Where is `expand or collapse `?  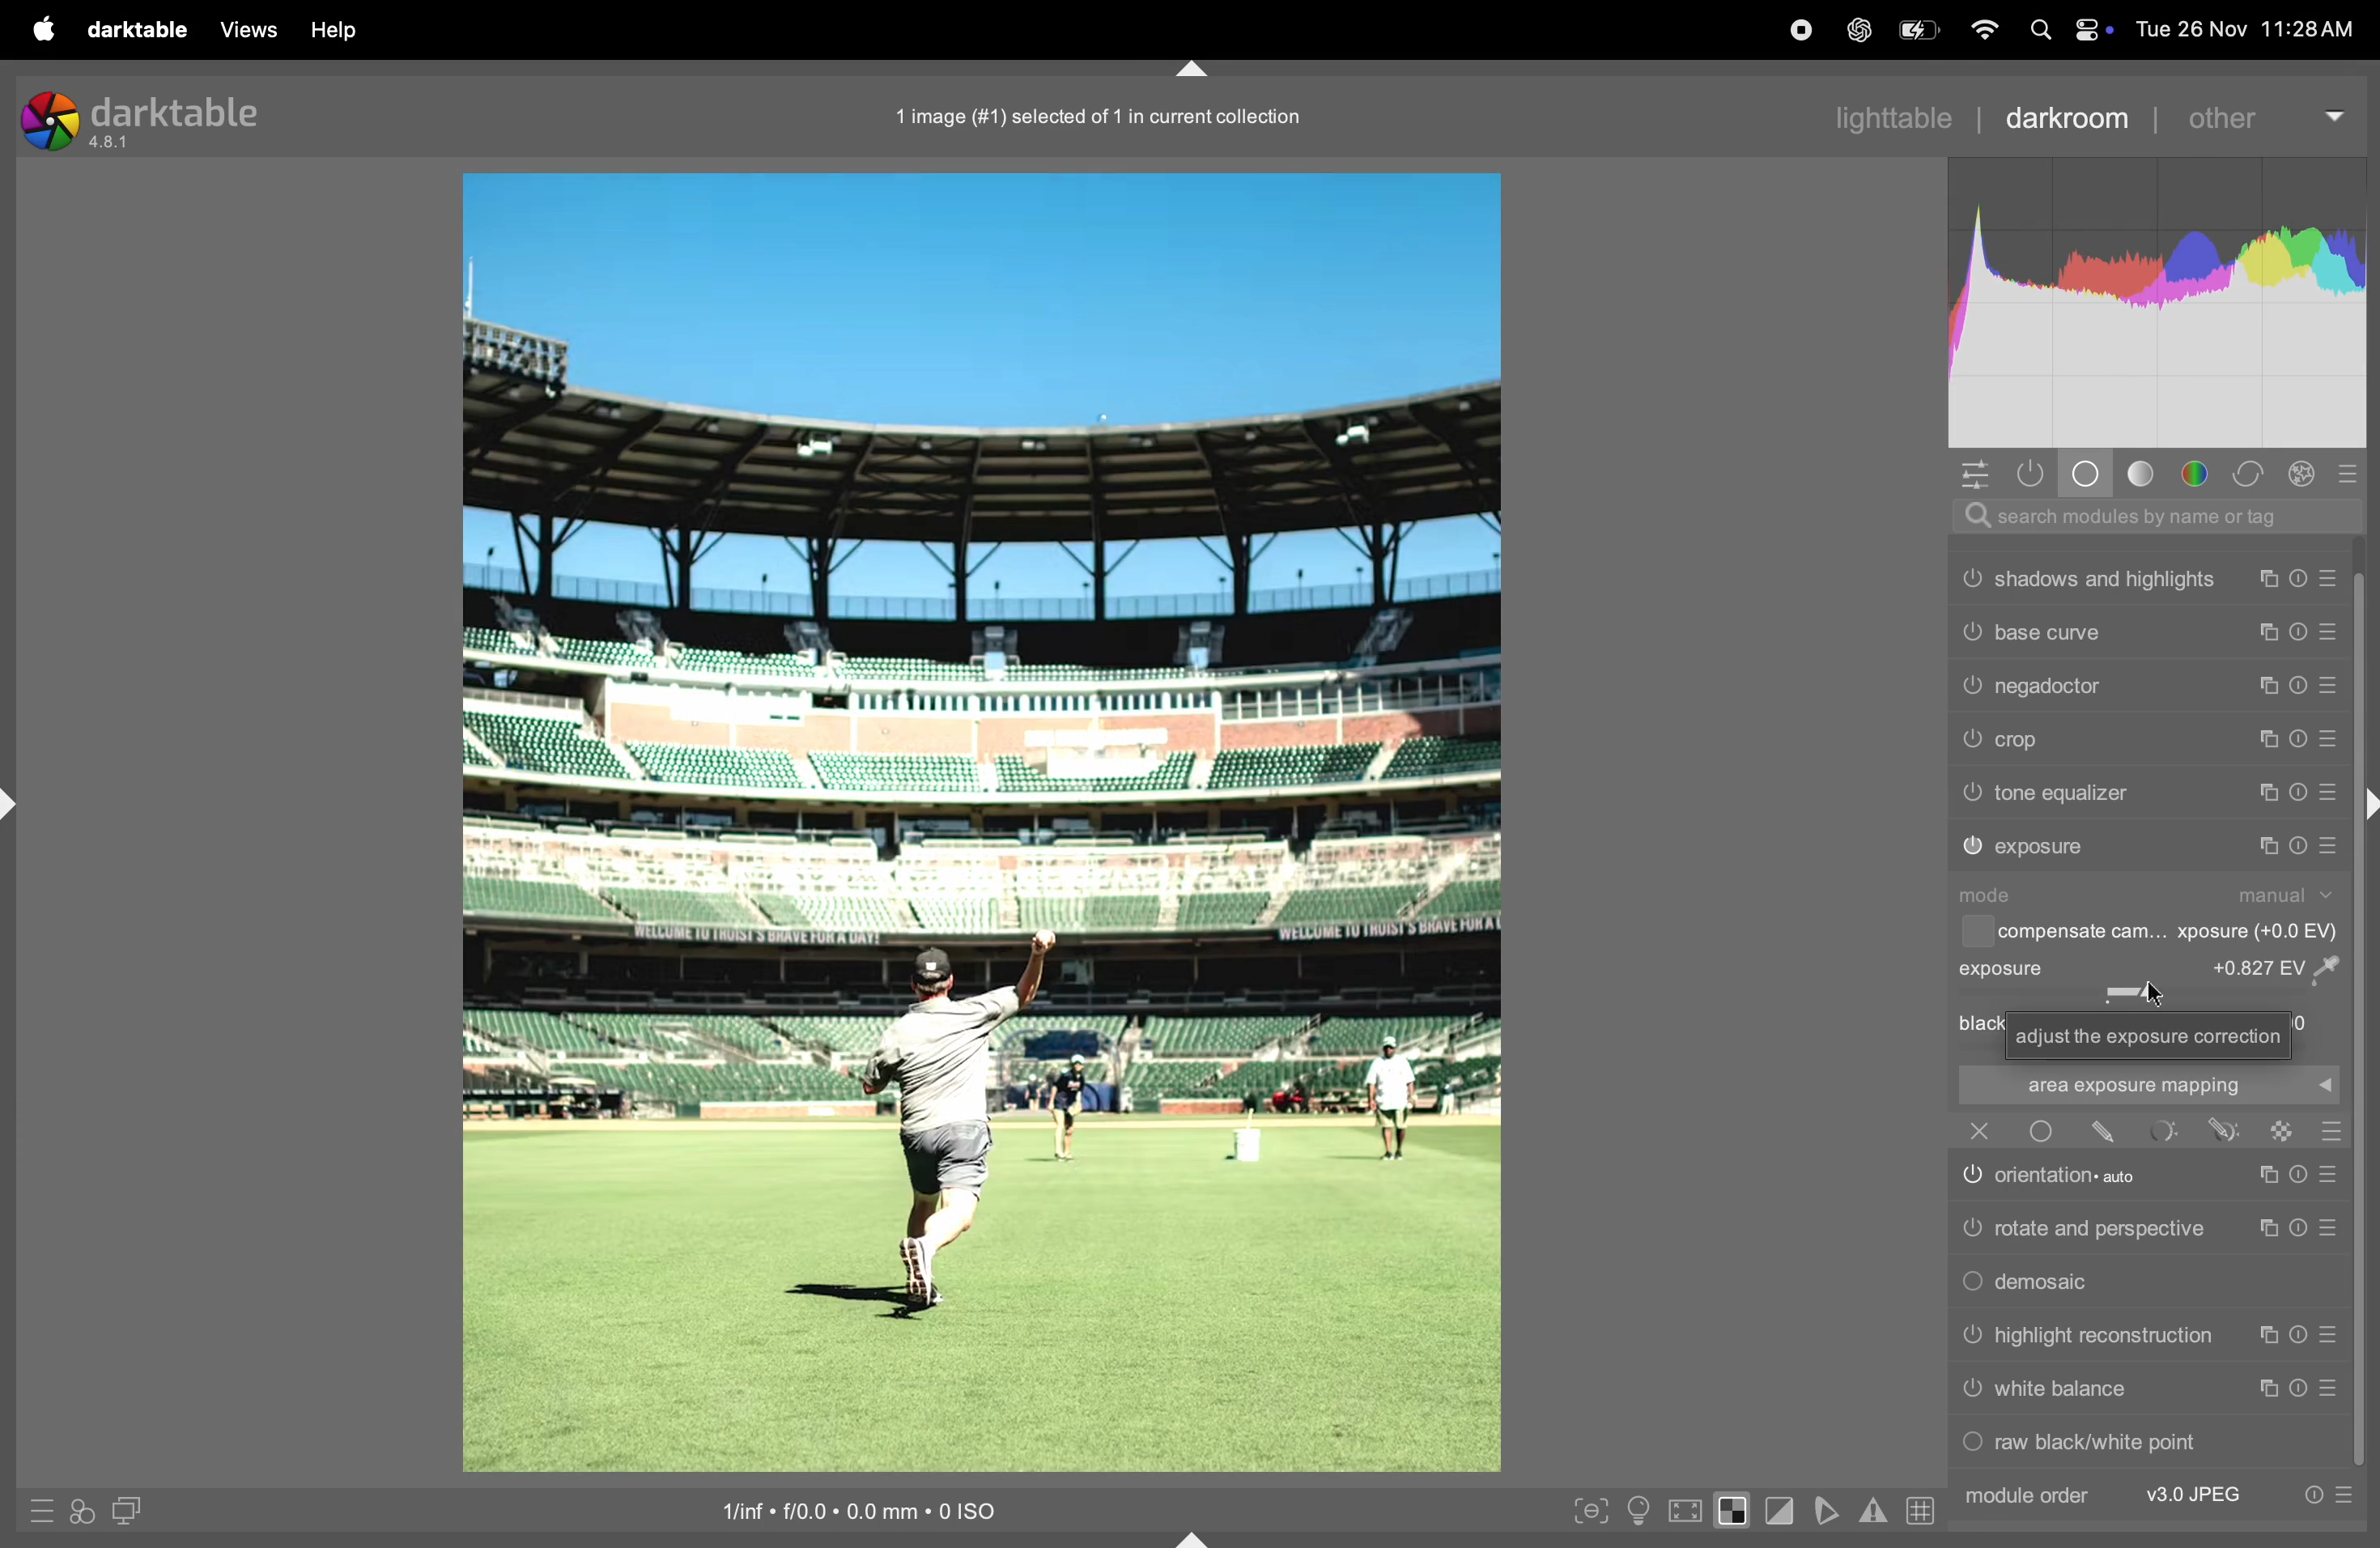 expand or collapse  is located at coordinates (2365, 807).